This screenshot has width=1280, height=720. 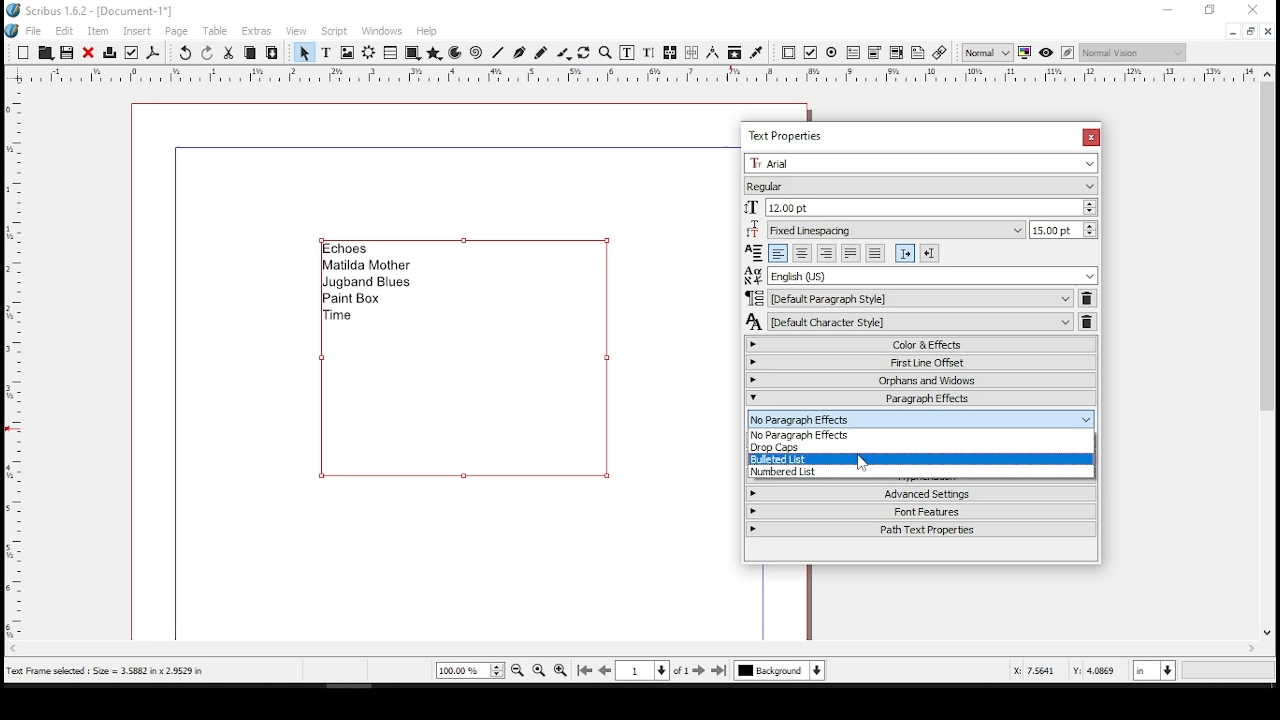 What do you see at coordinates (896, 54) in the screenshot?
I see `pdf list box` at bounding box center [896, 54].